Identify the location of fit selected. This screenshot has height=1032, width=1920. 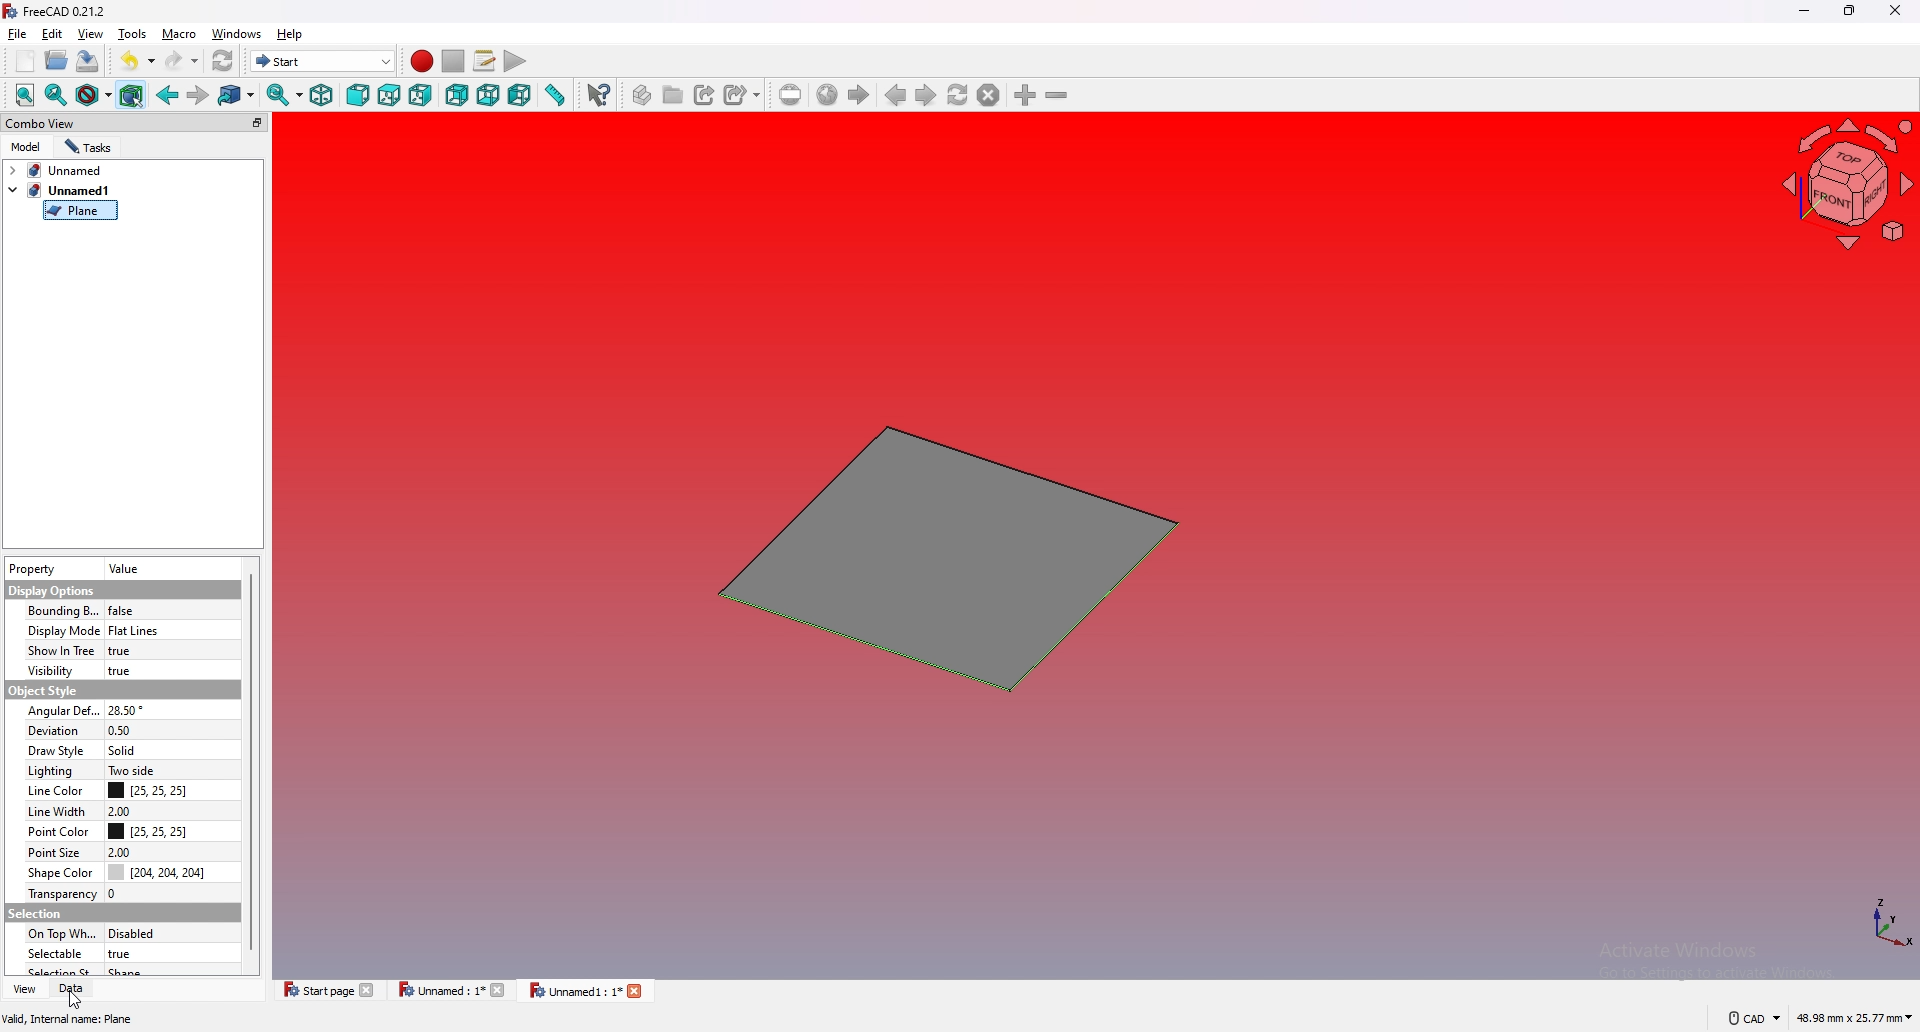
(56, 95).